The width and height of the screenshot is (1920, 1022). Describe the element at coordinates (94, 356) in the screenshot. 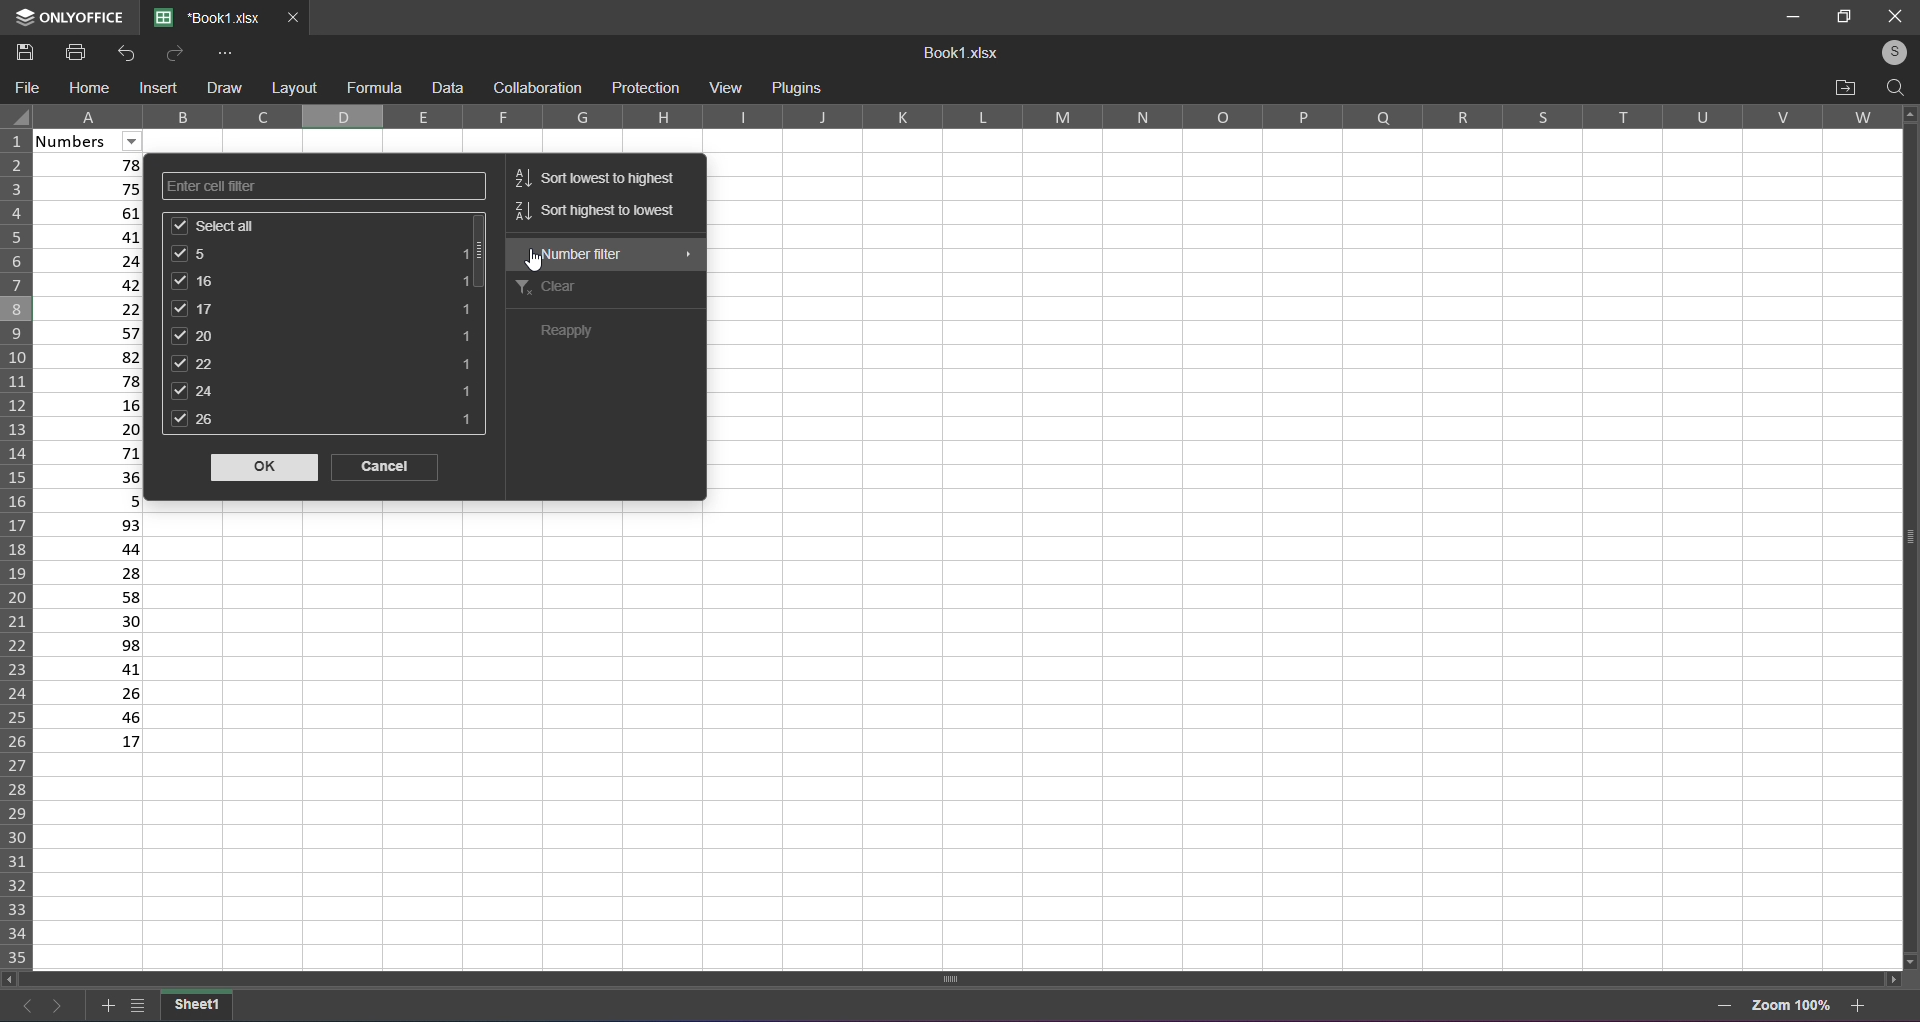

I see `82` at that location.